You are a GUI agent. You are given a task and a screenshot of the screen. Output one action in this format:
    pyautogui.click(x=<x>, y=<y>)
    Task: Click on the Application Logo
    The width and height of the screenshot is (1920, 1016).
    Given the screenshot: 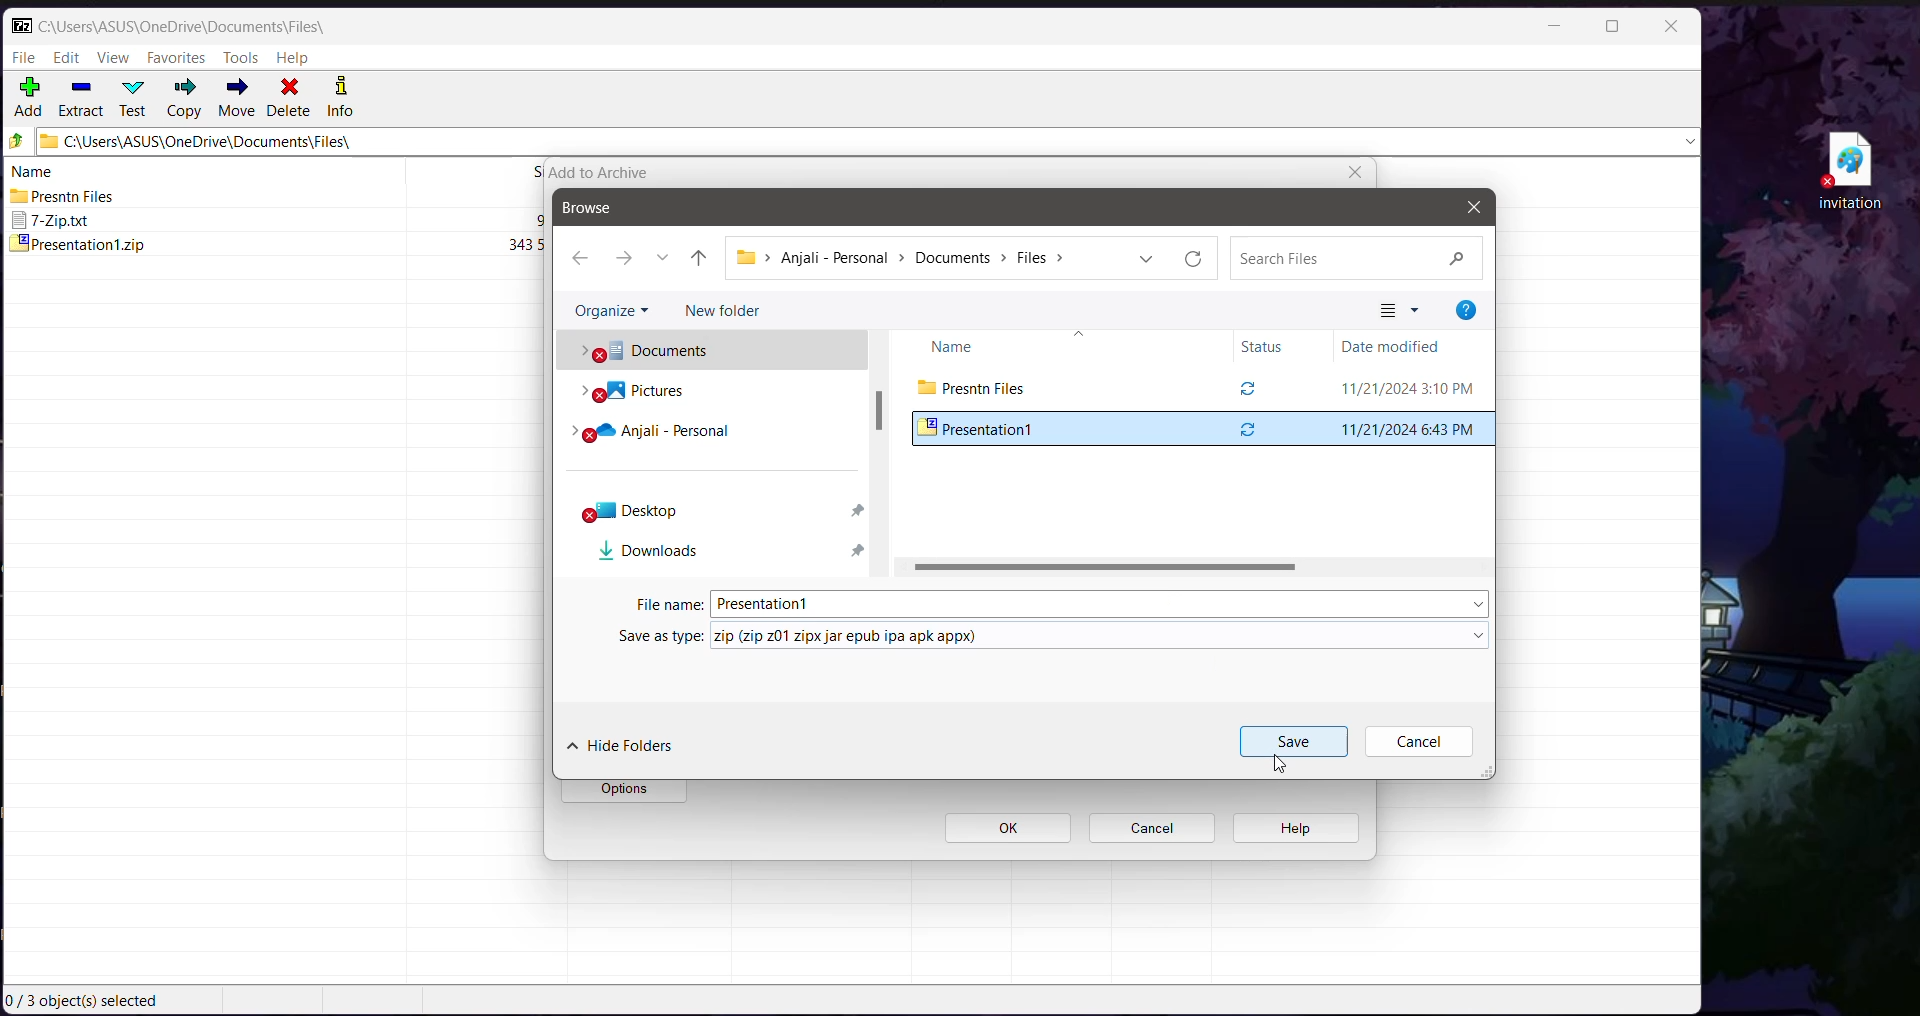 What is the action you would take?
    pyautogui.click(x=22, y=25)
    